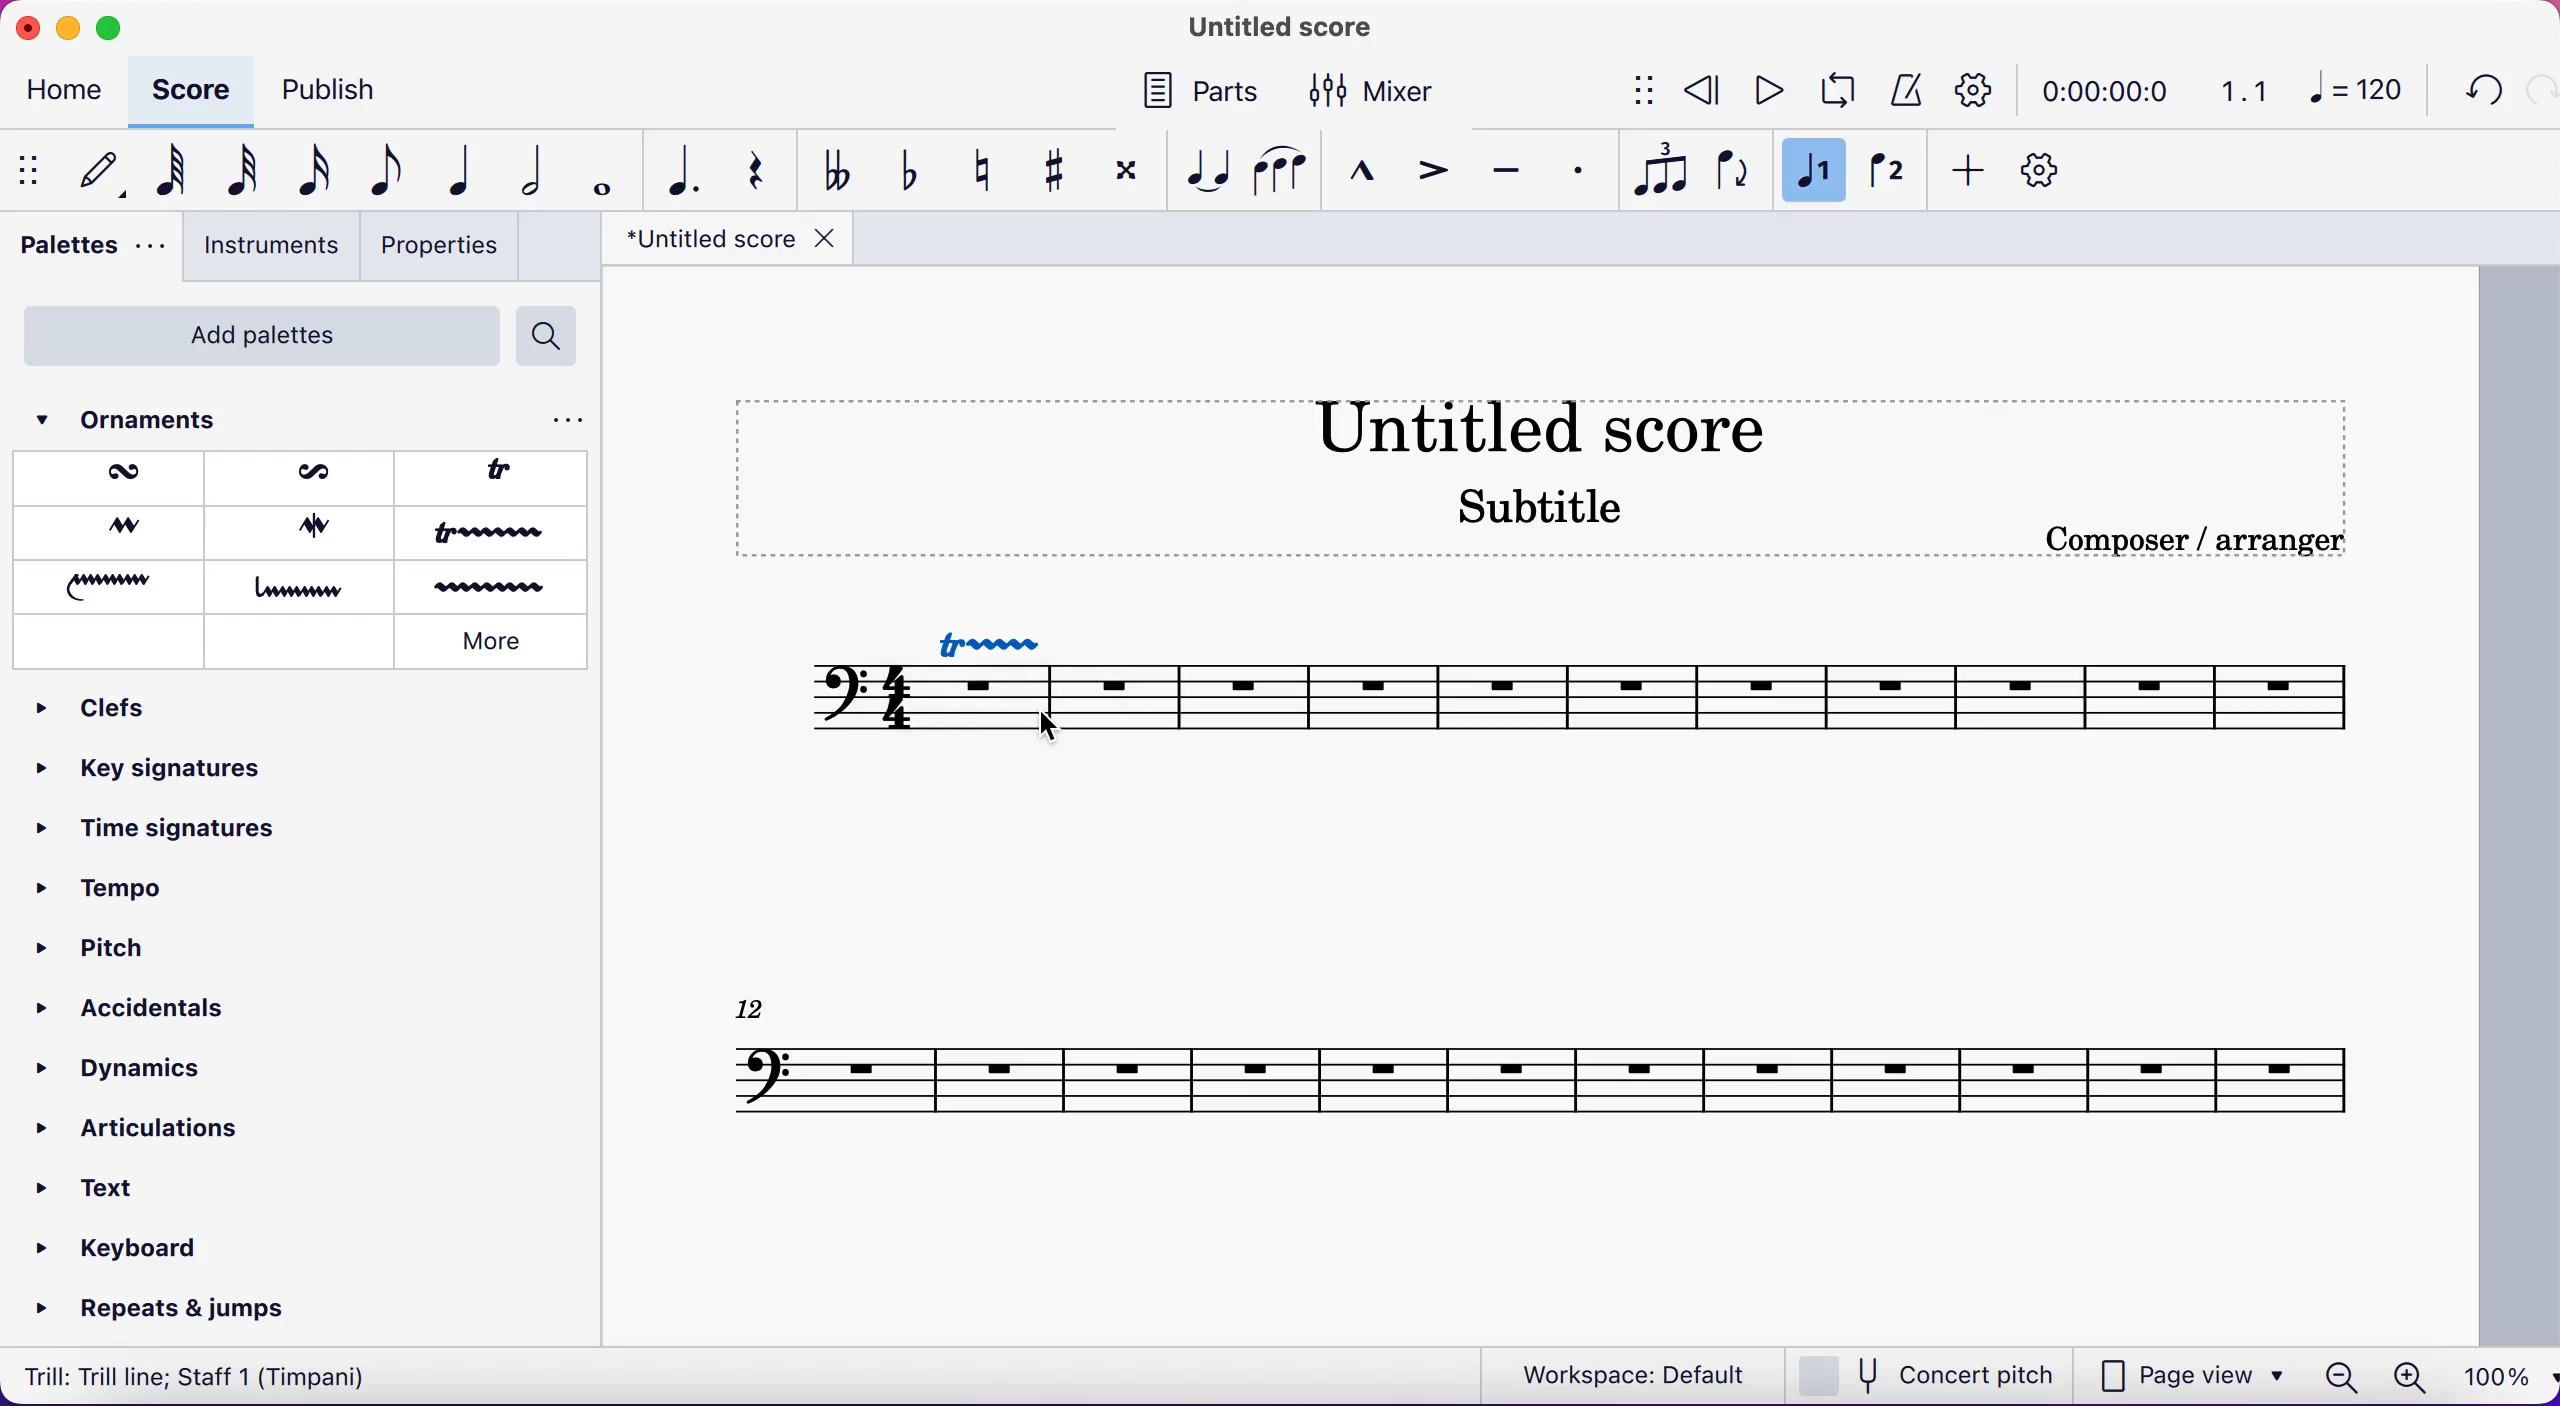  What do you see at coordinates (2339, 1377) in the screenshot?
I see `zoom out` at bounding box center [2339, 1377].